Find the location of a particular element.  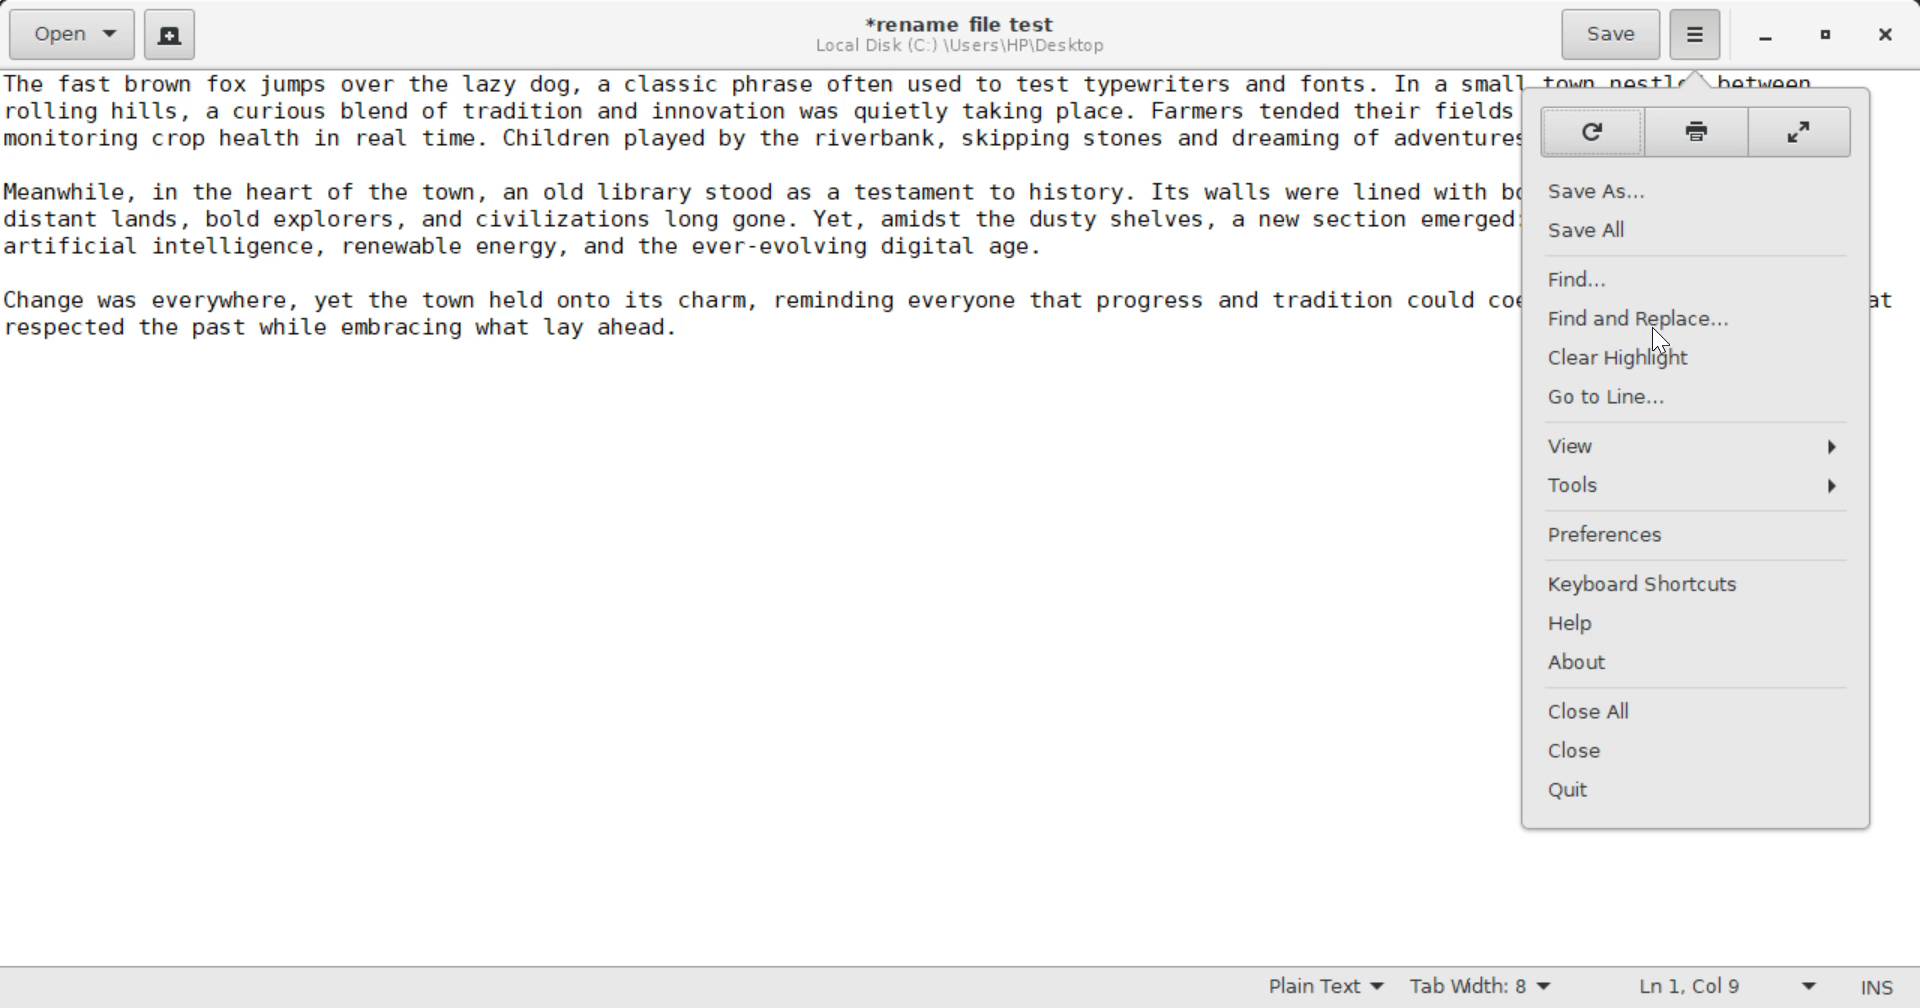

Line and Character Count is located at coordinates (1723, 989).